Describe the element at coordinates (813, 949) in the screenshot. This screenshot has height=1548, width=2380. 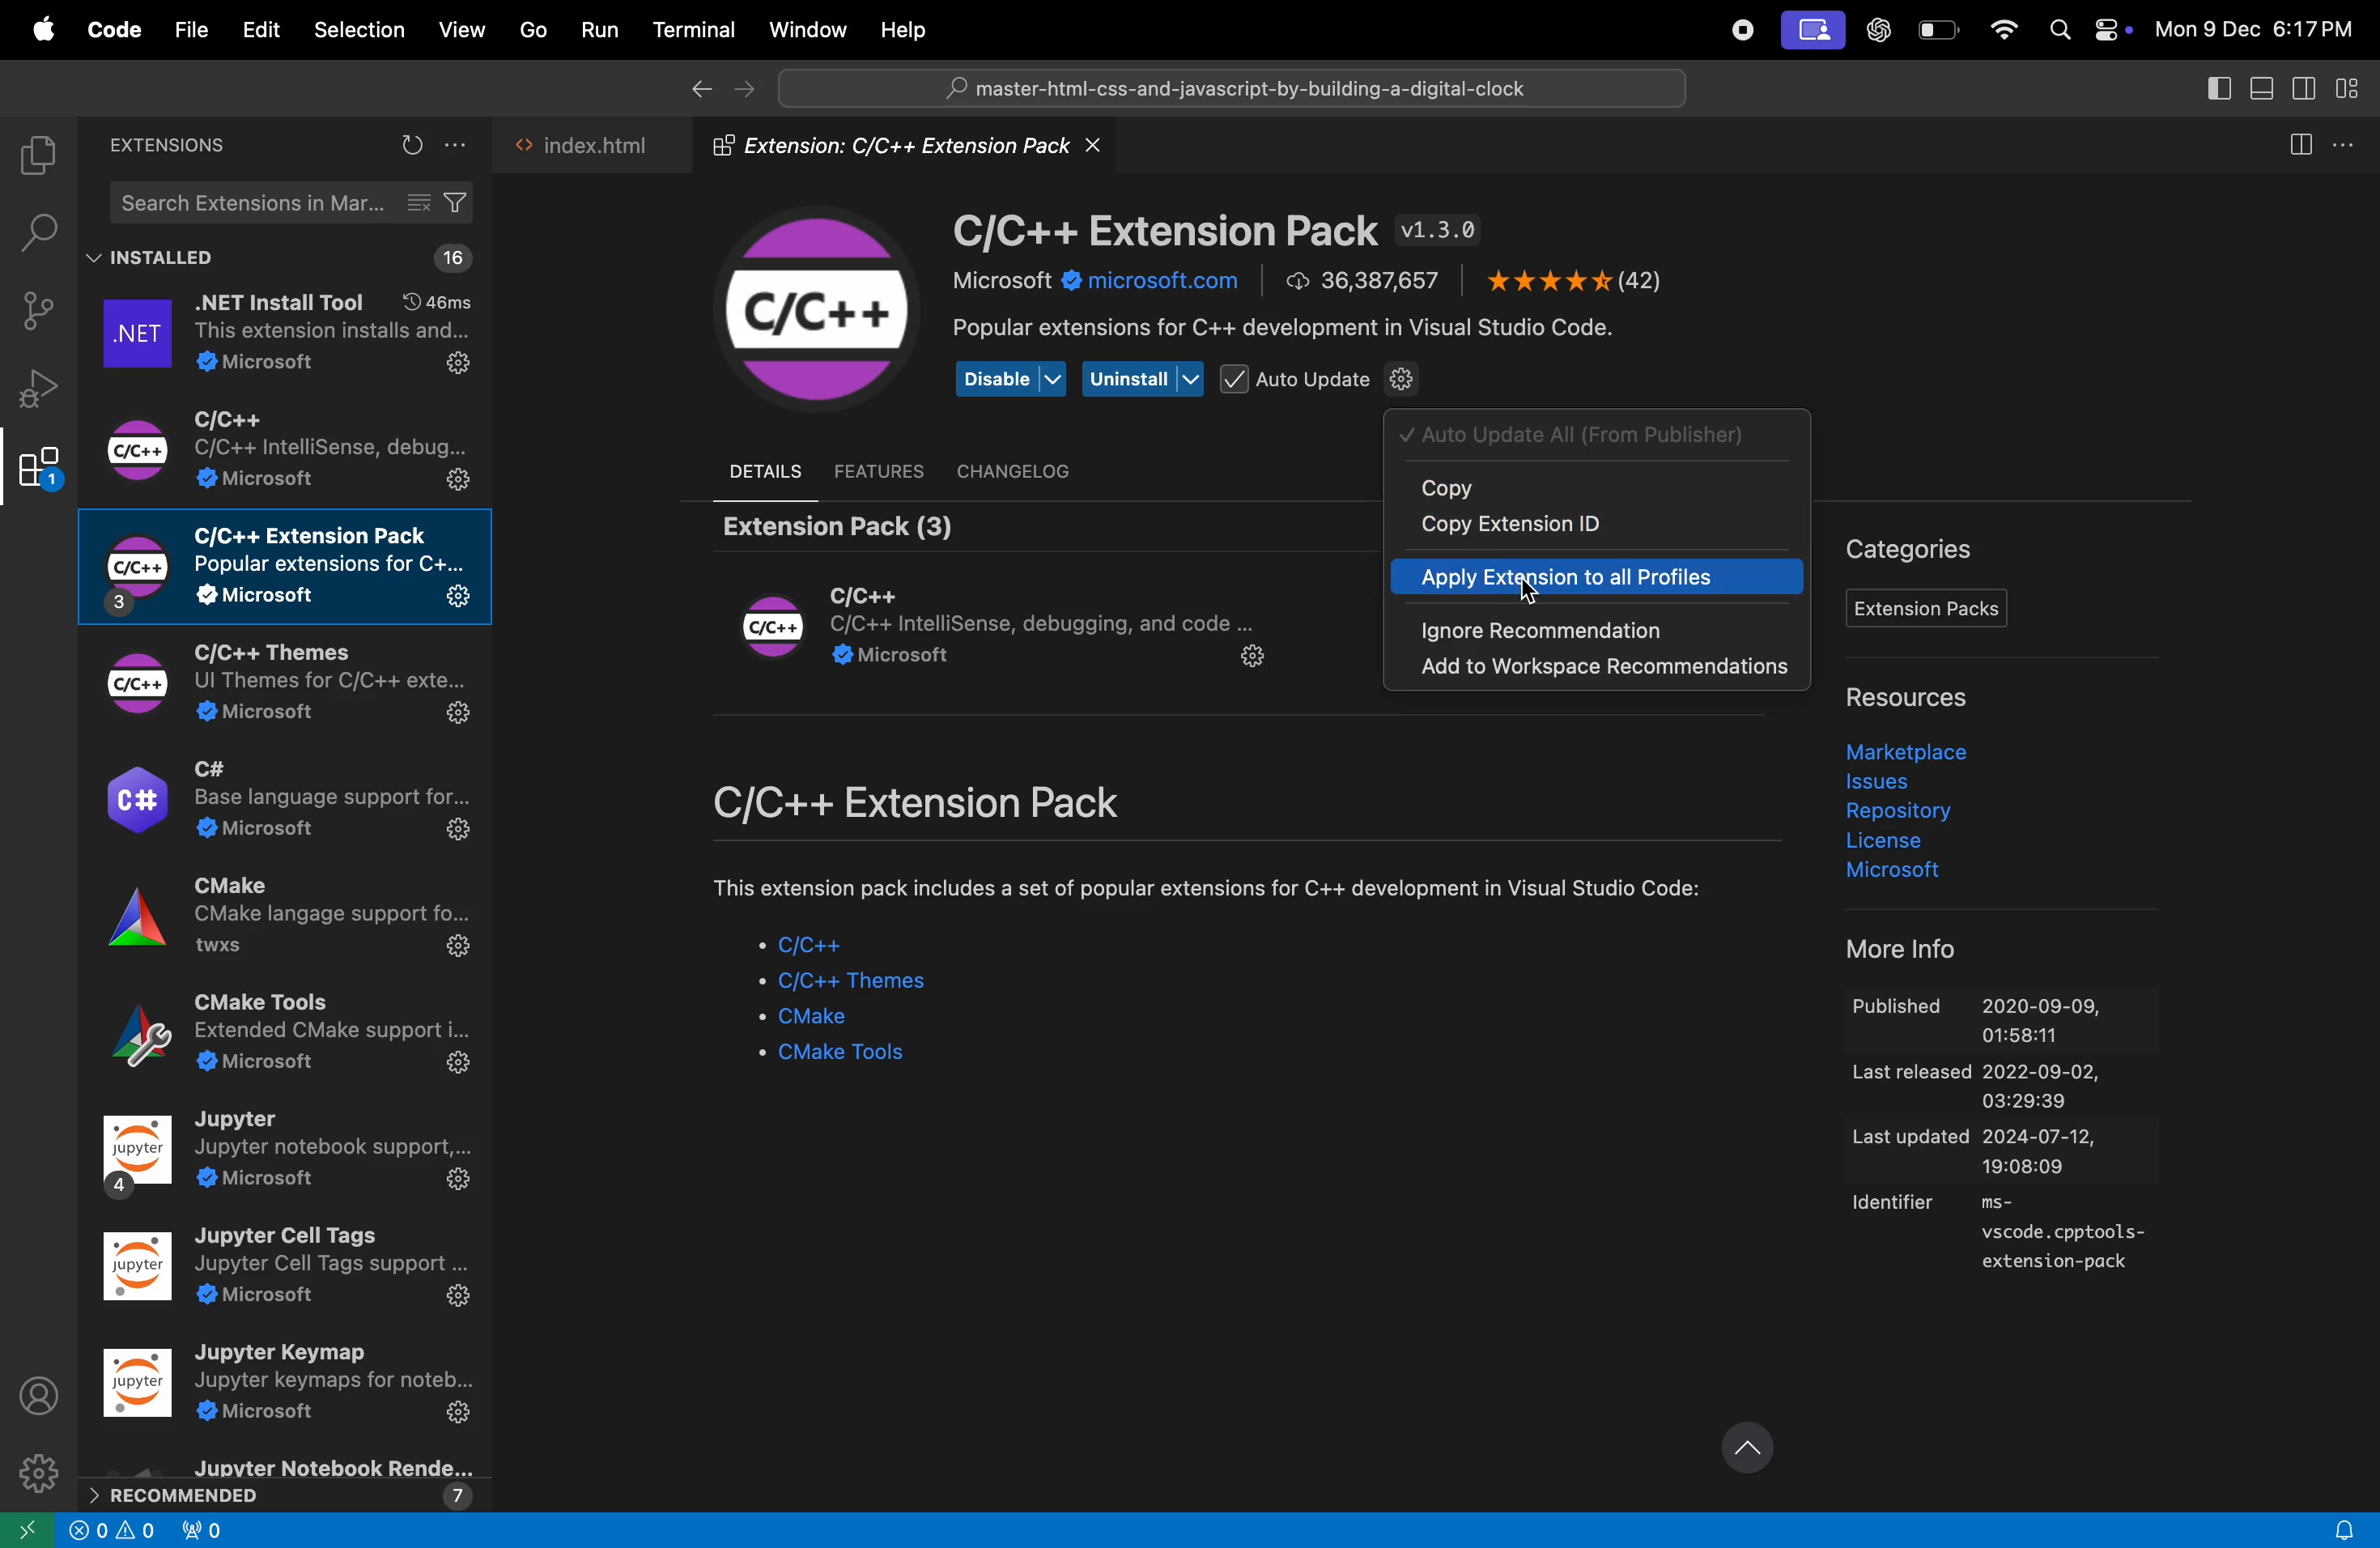
I see `c/C++` at that location.